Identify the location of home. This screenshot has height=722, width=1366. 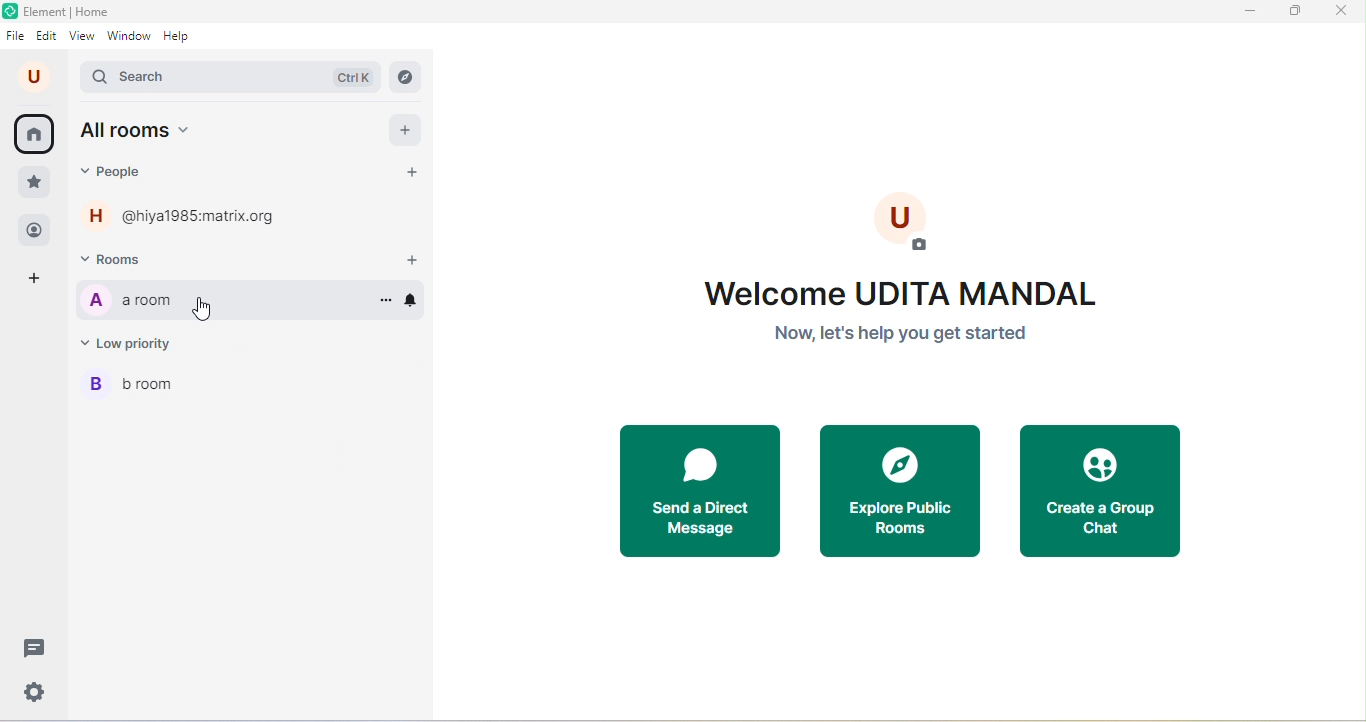
(36, 135).